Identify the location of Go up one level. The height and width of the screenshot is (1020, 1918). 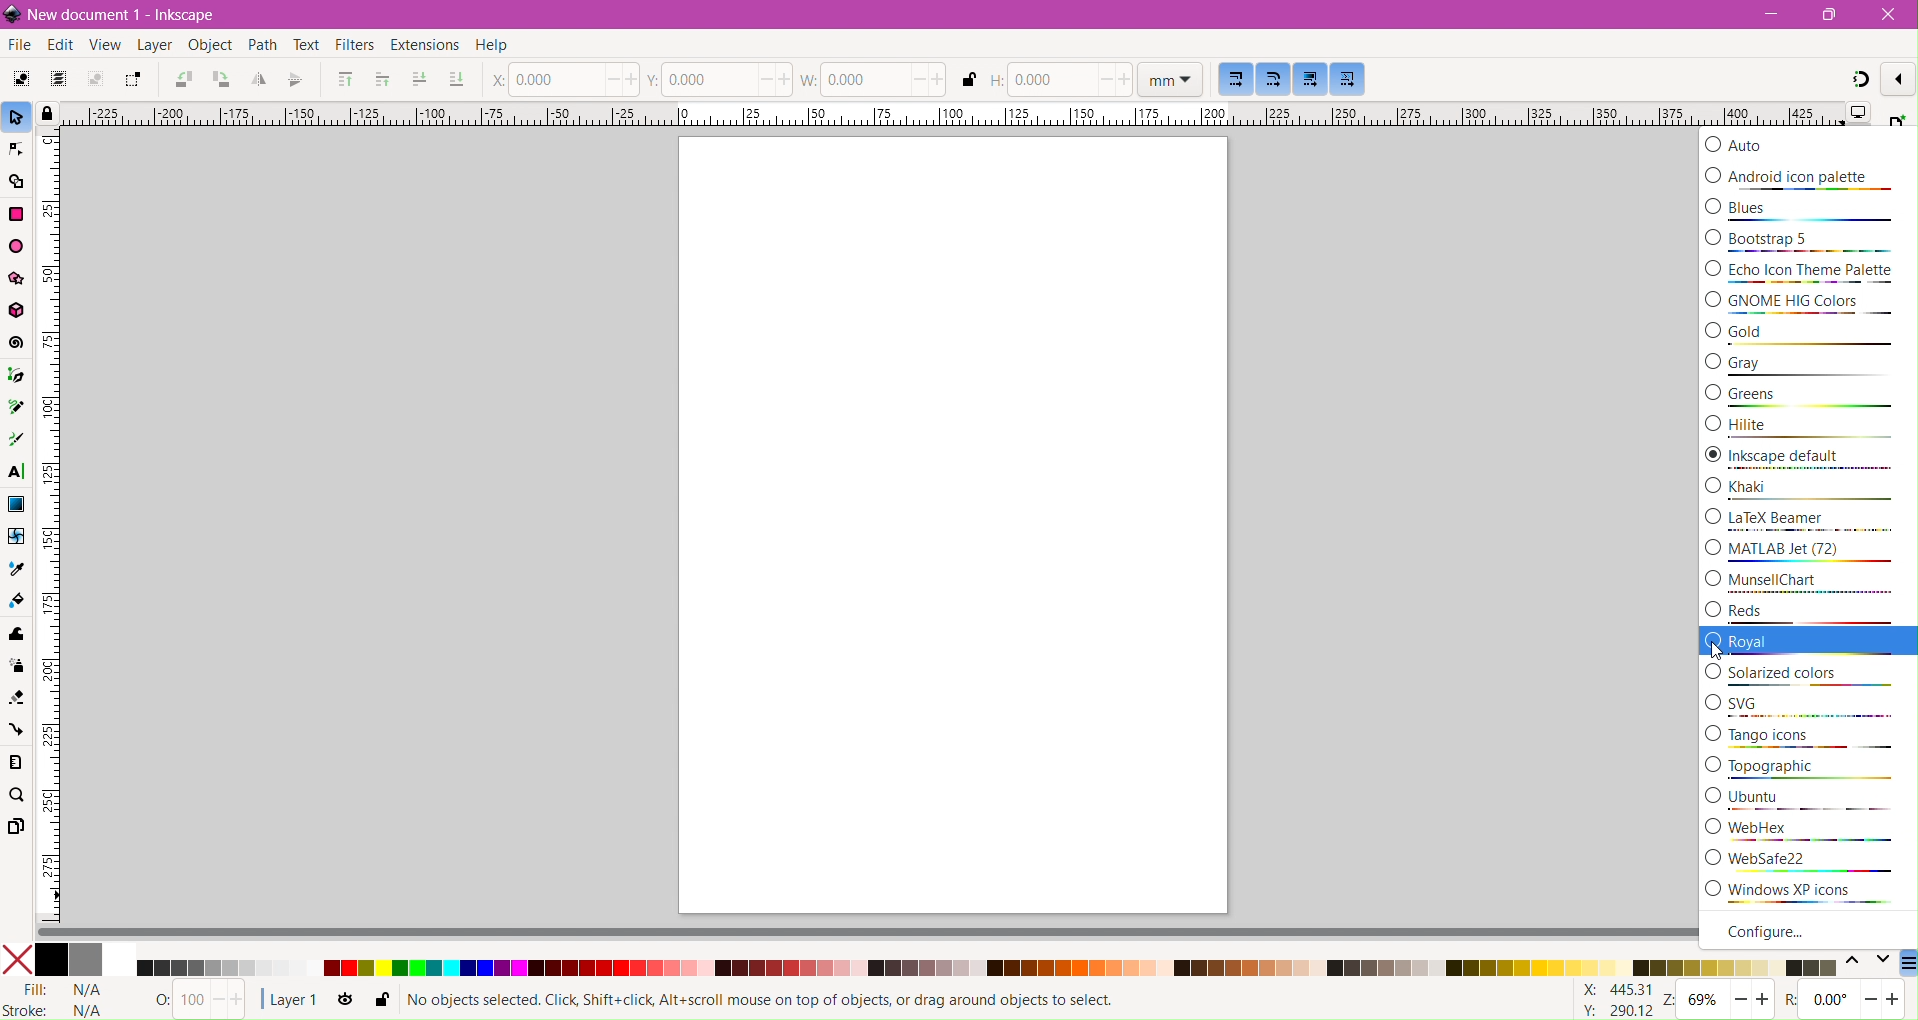
(1852, 964).